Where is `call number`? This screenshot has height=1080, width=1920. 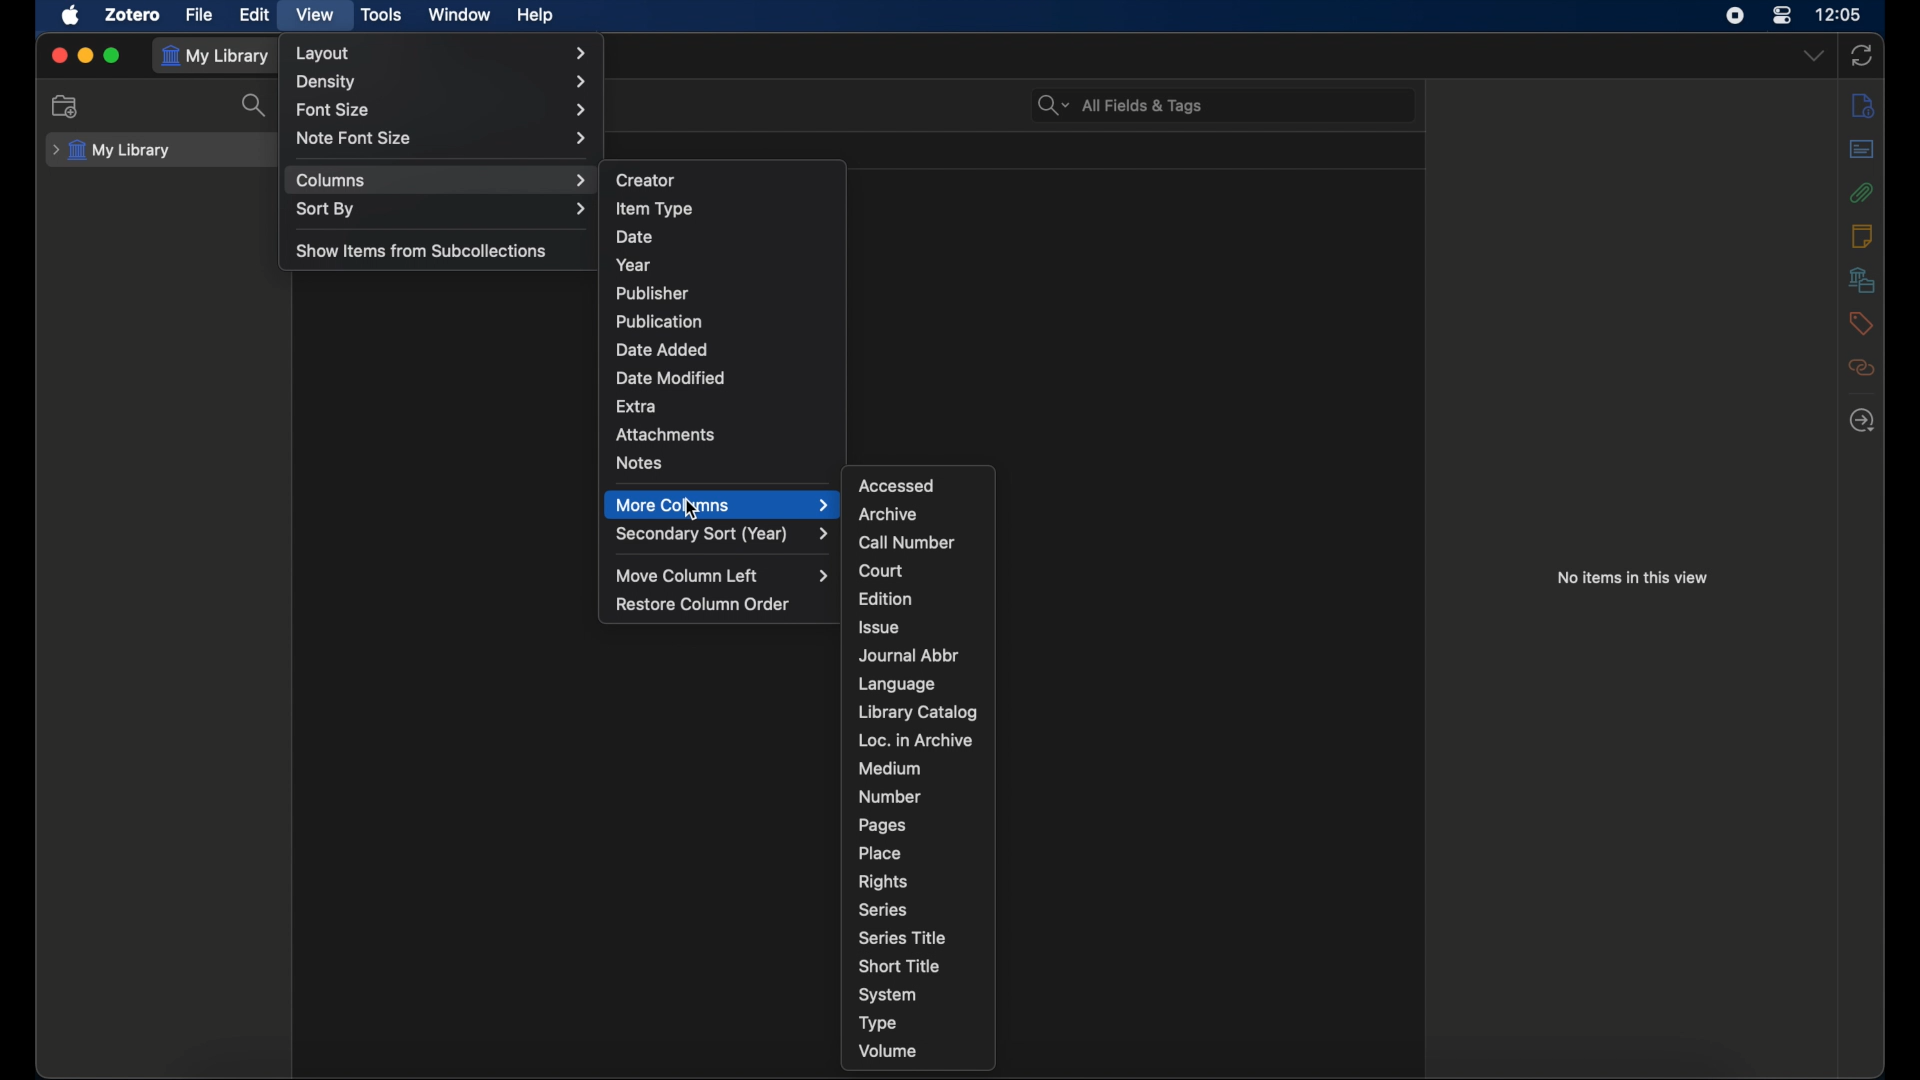
call number is located at coordinates (906, 543).